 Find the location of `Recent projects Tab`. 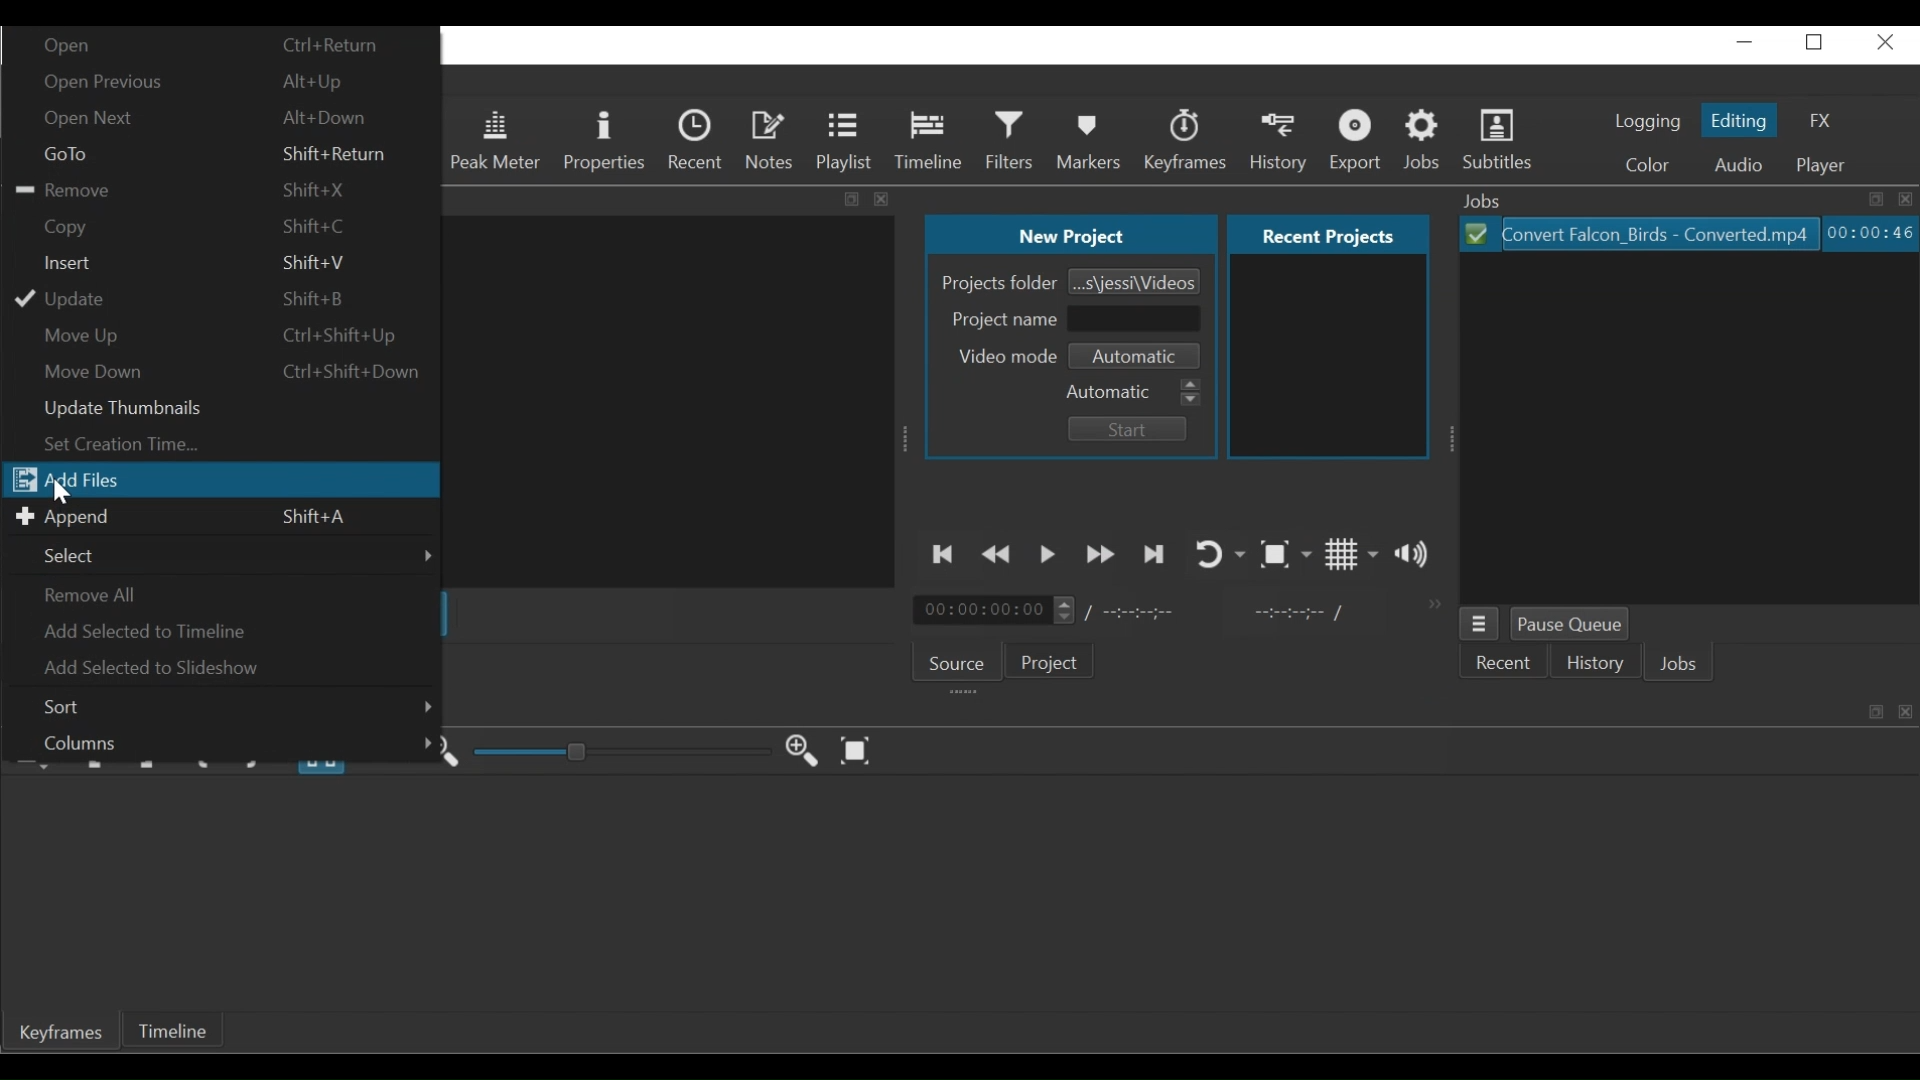

Recent projects Tab is located at coordinates (1330, 235).